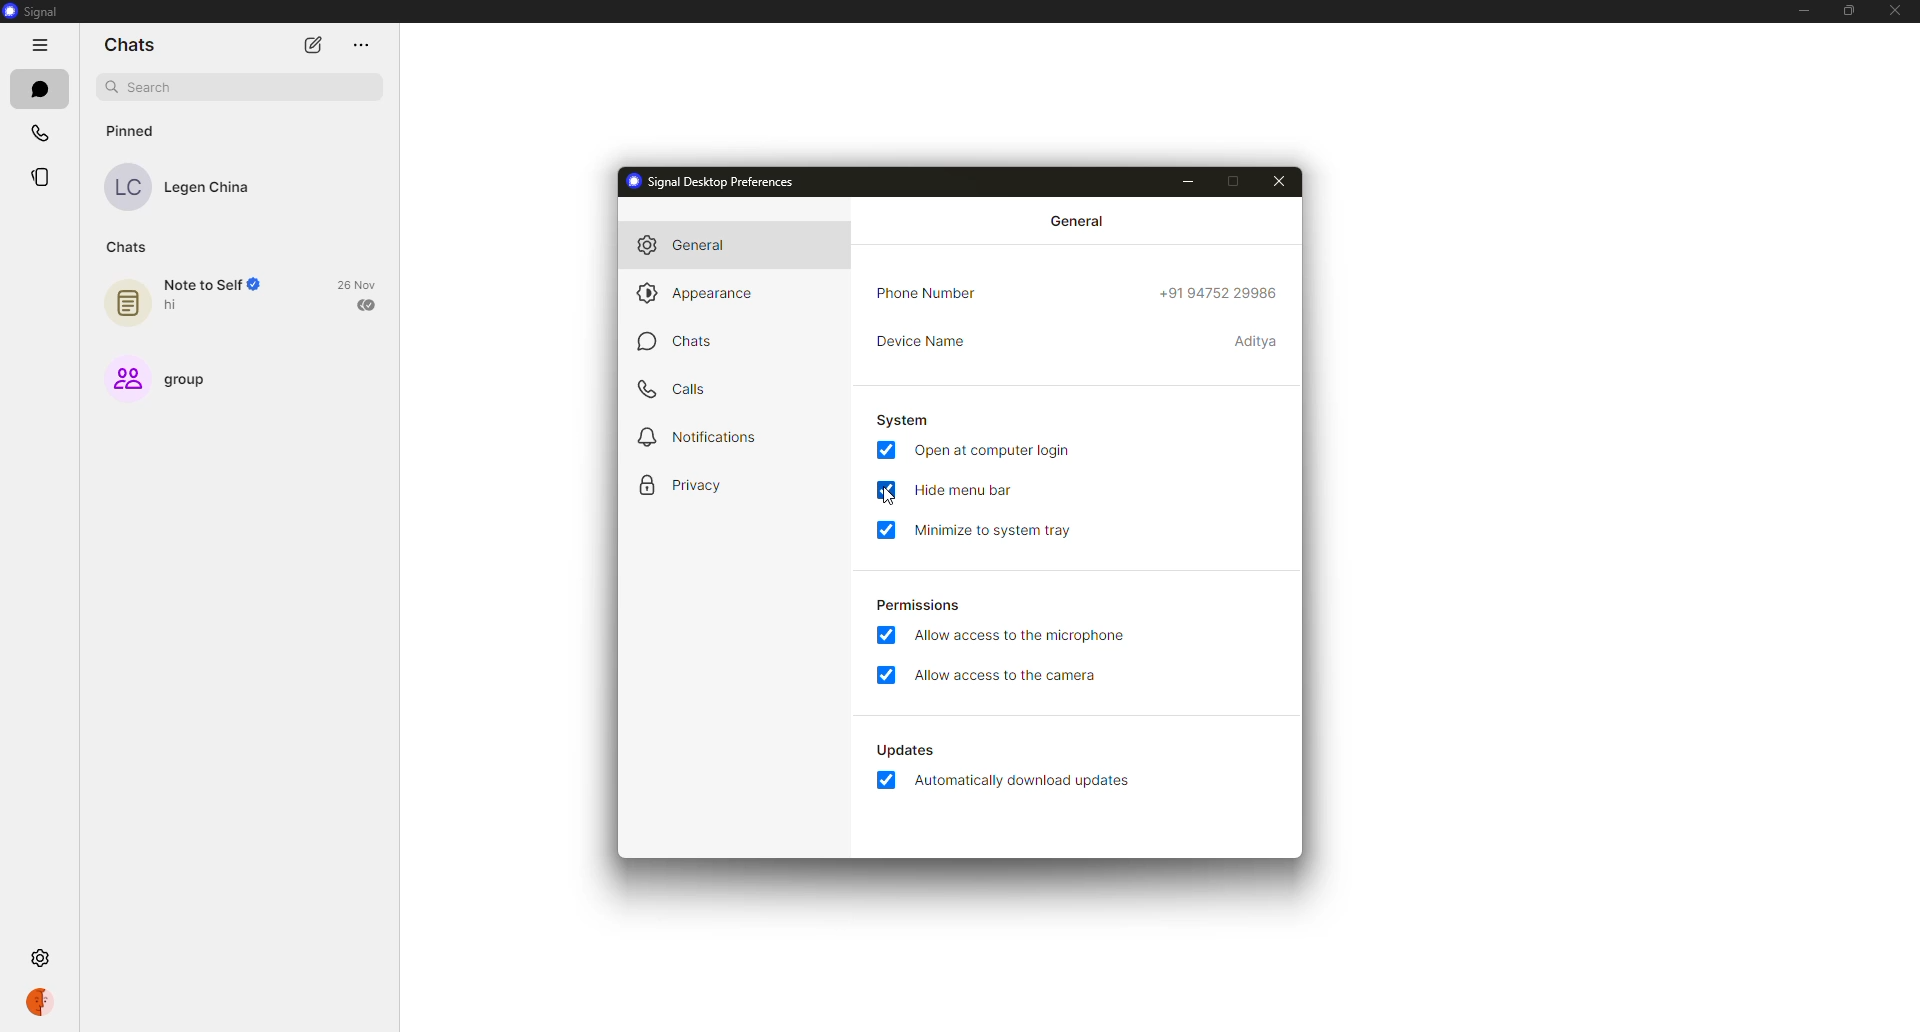 The width and height of the screenshot is (1920, 1032). What do you see at coordinates (700, 436) in the screenshot?
I see `notifications` at bounding box center [700, 436].